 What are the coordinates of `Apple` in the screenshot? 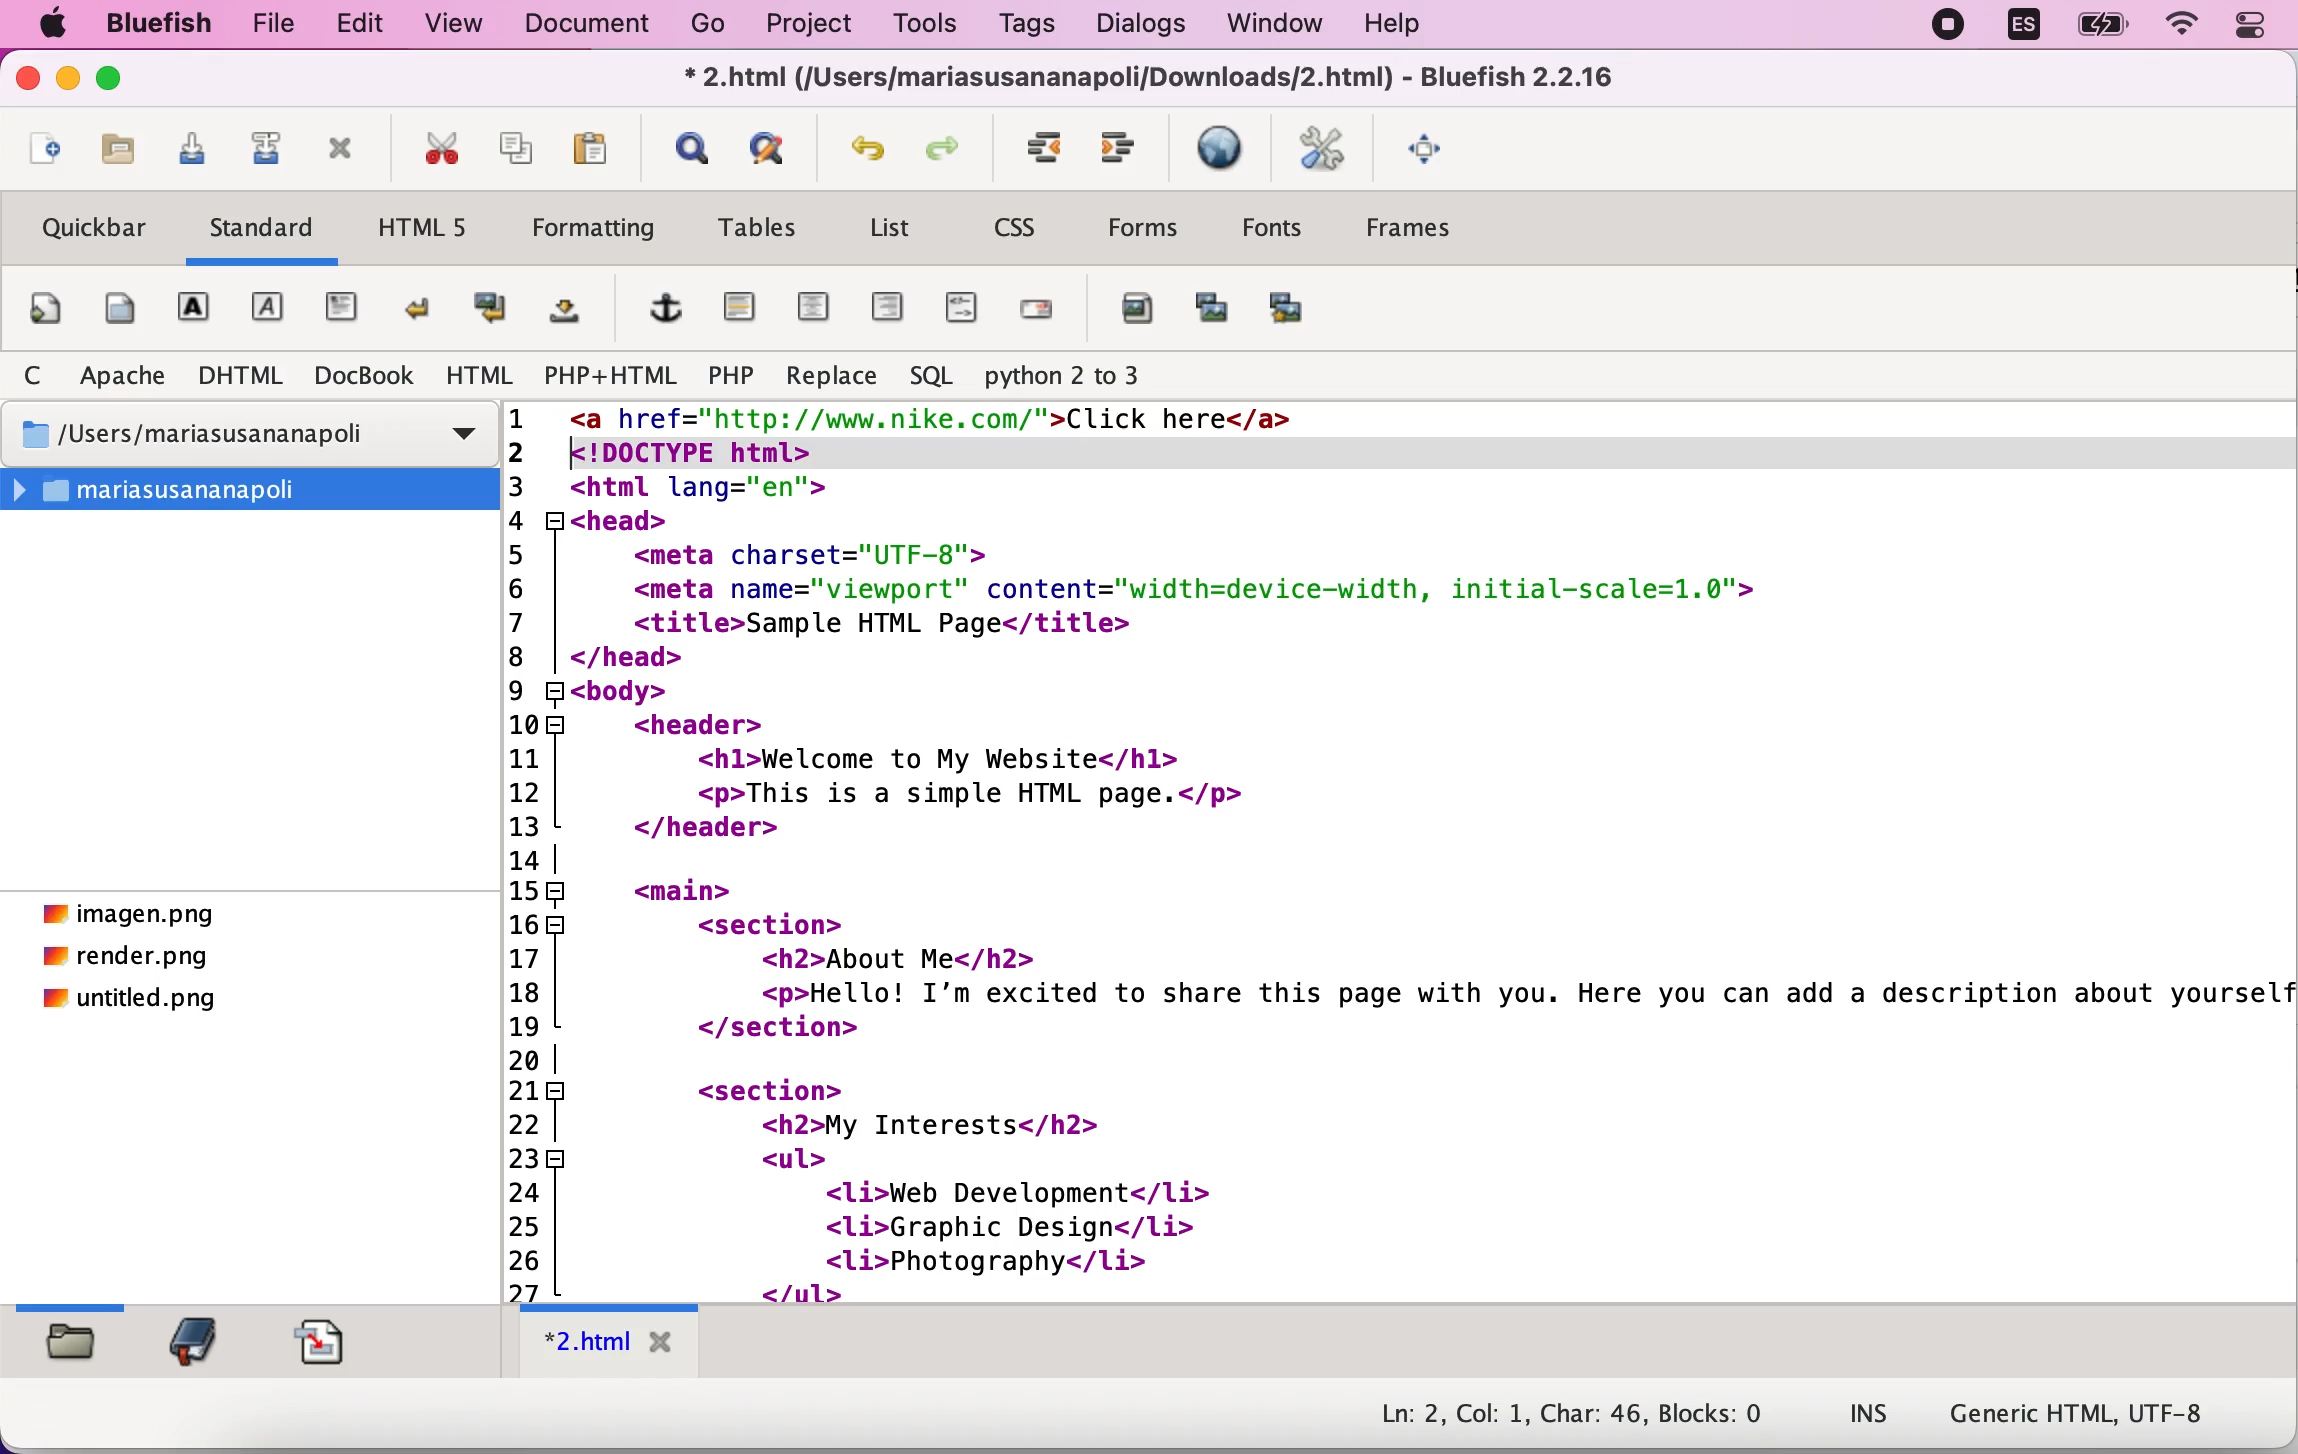 It's located at (50, 26).